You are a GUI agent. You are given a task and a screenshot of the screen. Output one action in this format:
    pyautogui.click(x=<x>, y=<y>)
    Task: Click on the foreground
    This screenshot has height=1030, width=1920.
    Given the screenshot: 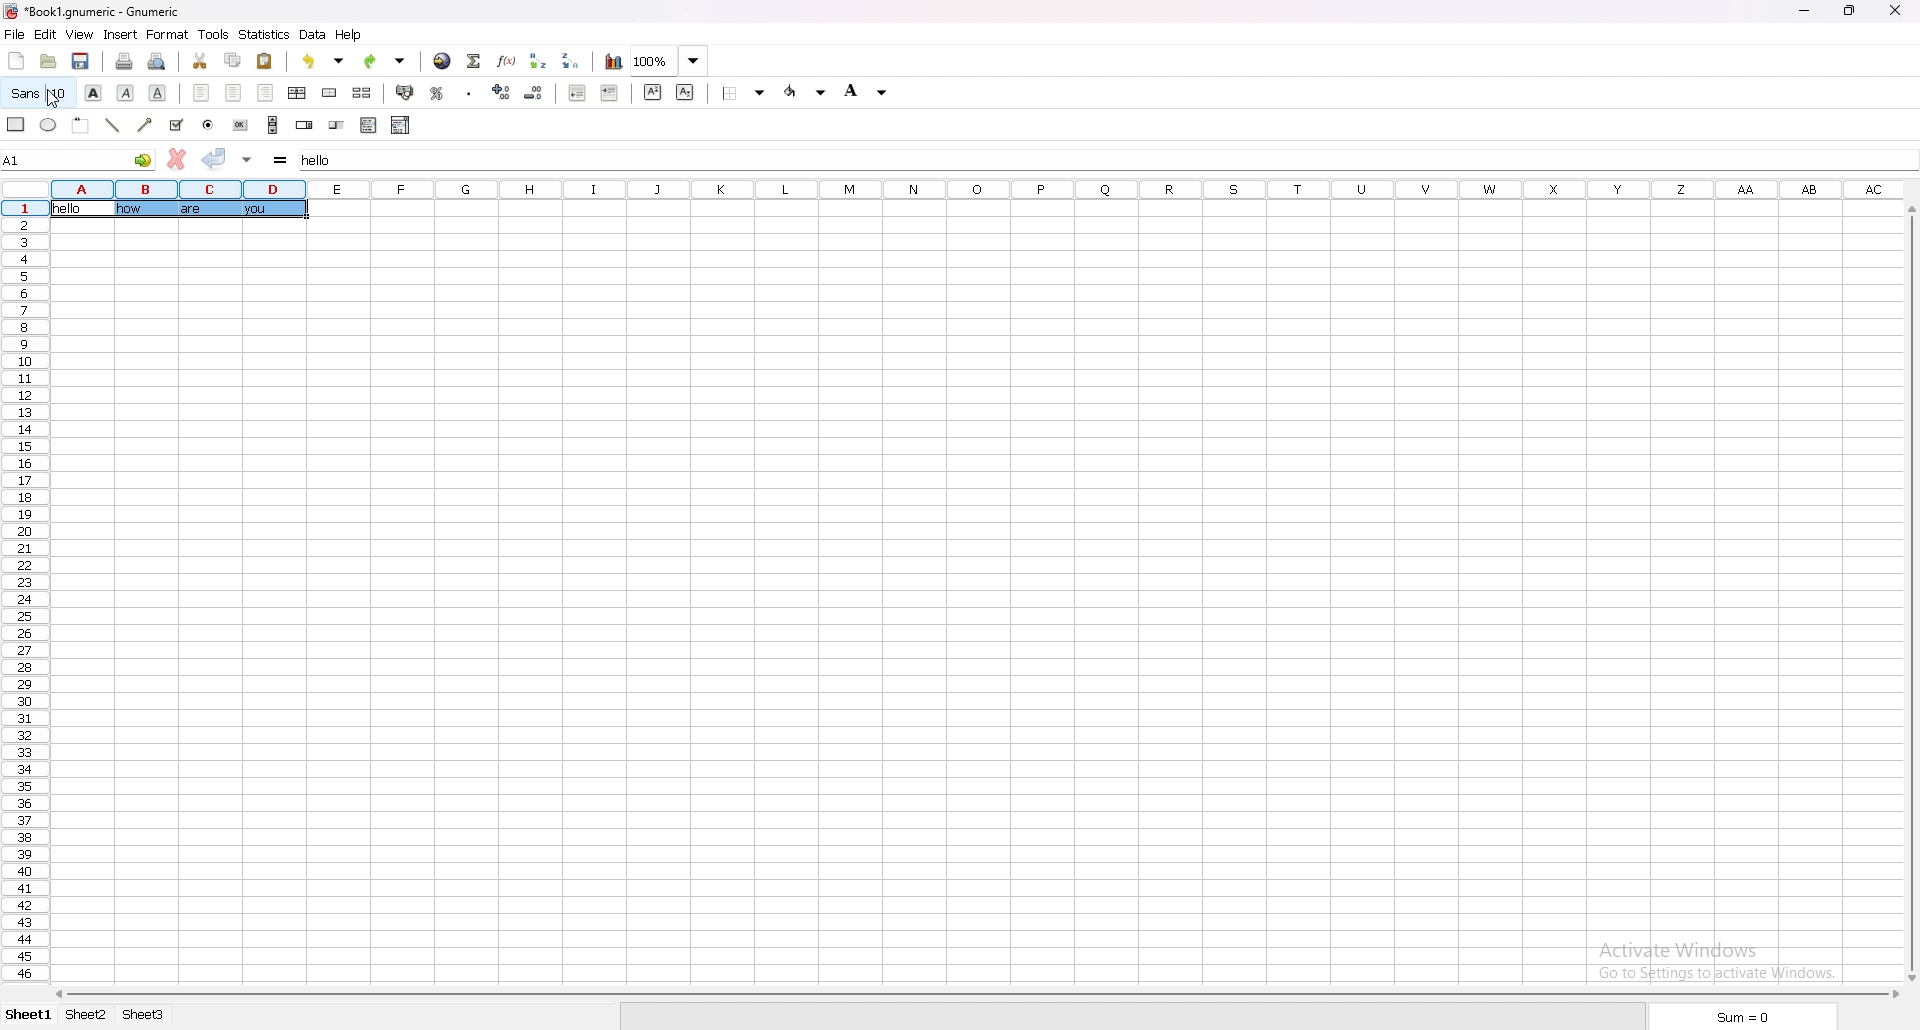 What is the action you would take?
    pyautogui.click(x=805, y=92)
    